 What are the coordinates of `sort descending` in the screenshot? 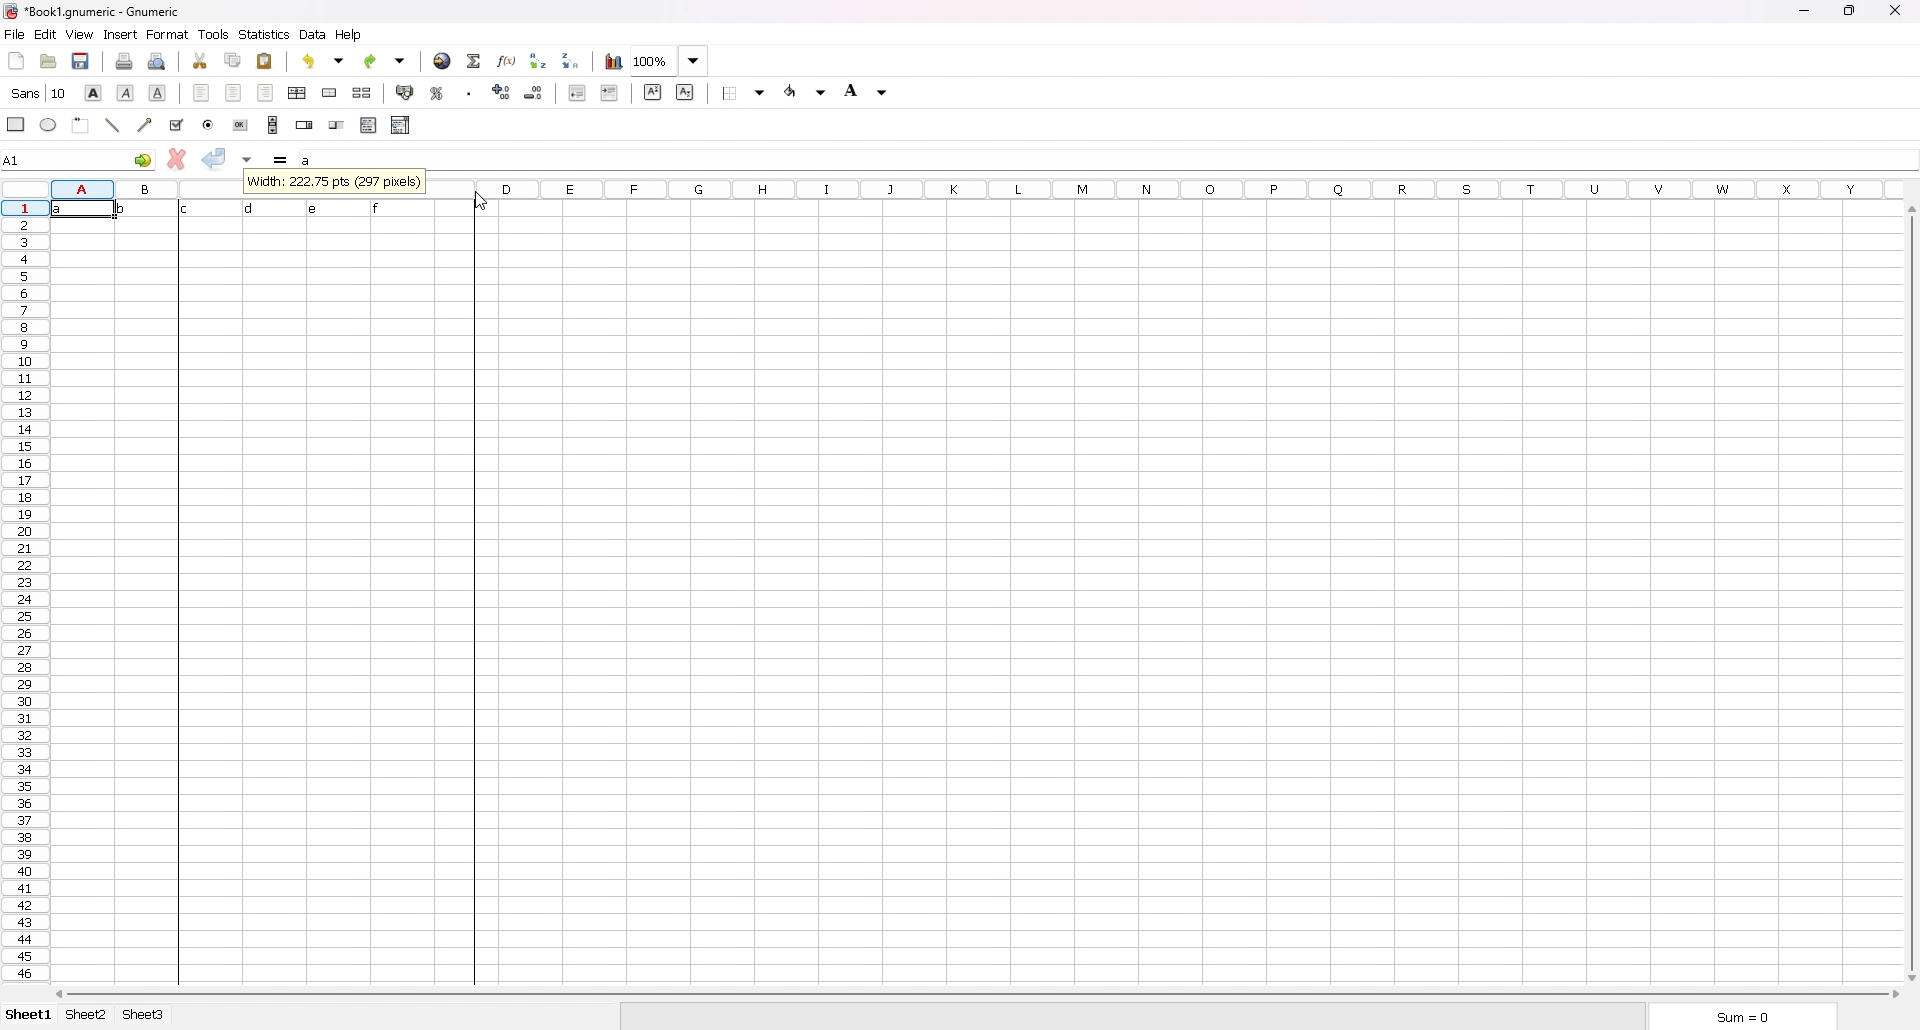 It's located at (571, 60).